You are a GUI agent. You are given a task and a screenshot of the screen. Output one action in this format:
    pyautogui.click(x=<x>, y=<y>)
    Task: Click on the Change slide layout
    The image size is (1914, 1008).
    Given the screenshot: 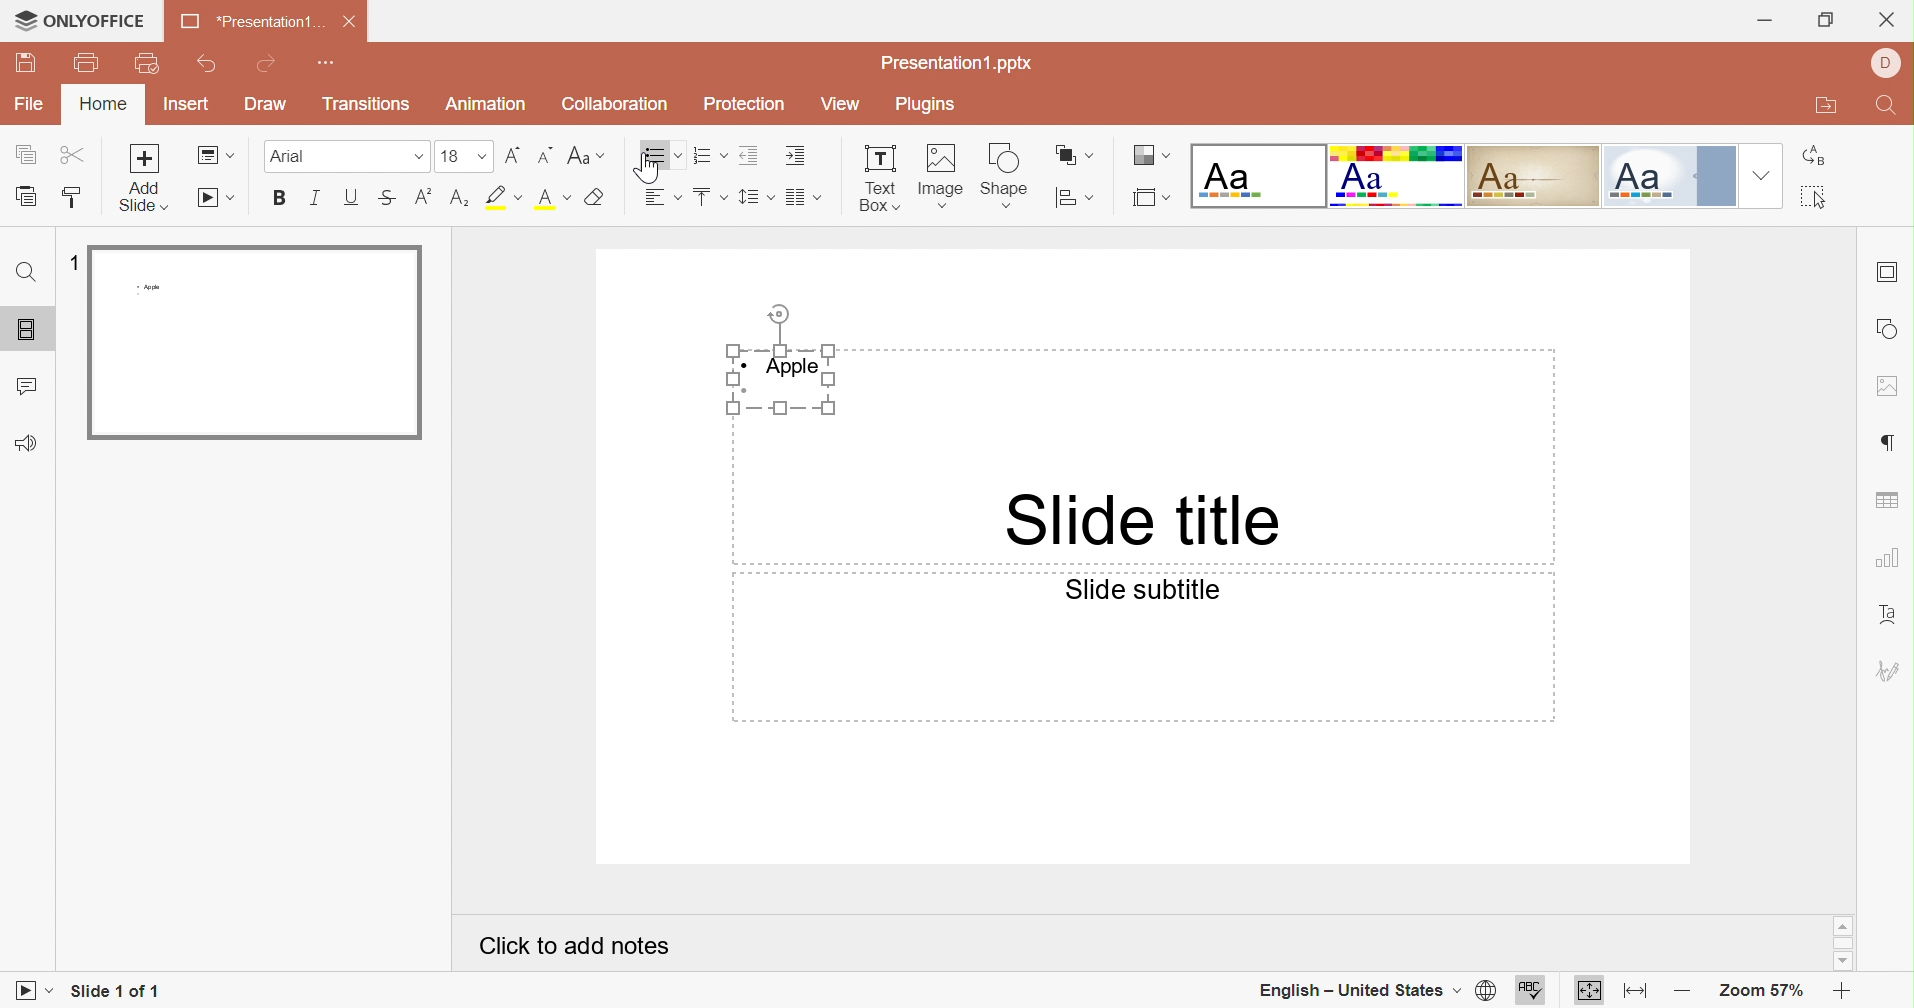 What is the action you would take?
    pyautogui.click(x=216, y=156)
    